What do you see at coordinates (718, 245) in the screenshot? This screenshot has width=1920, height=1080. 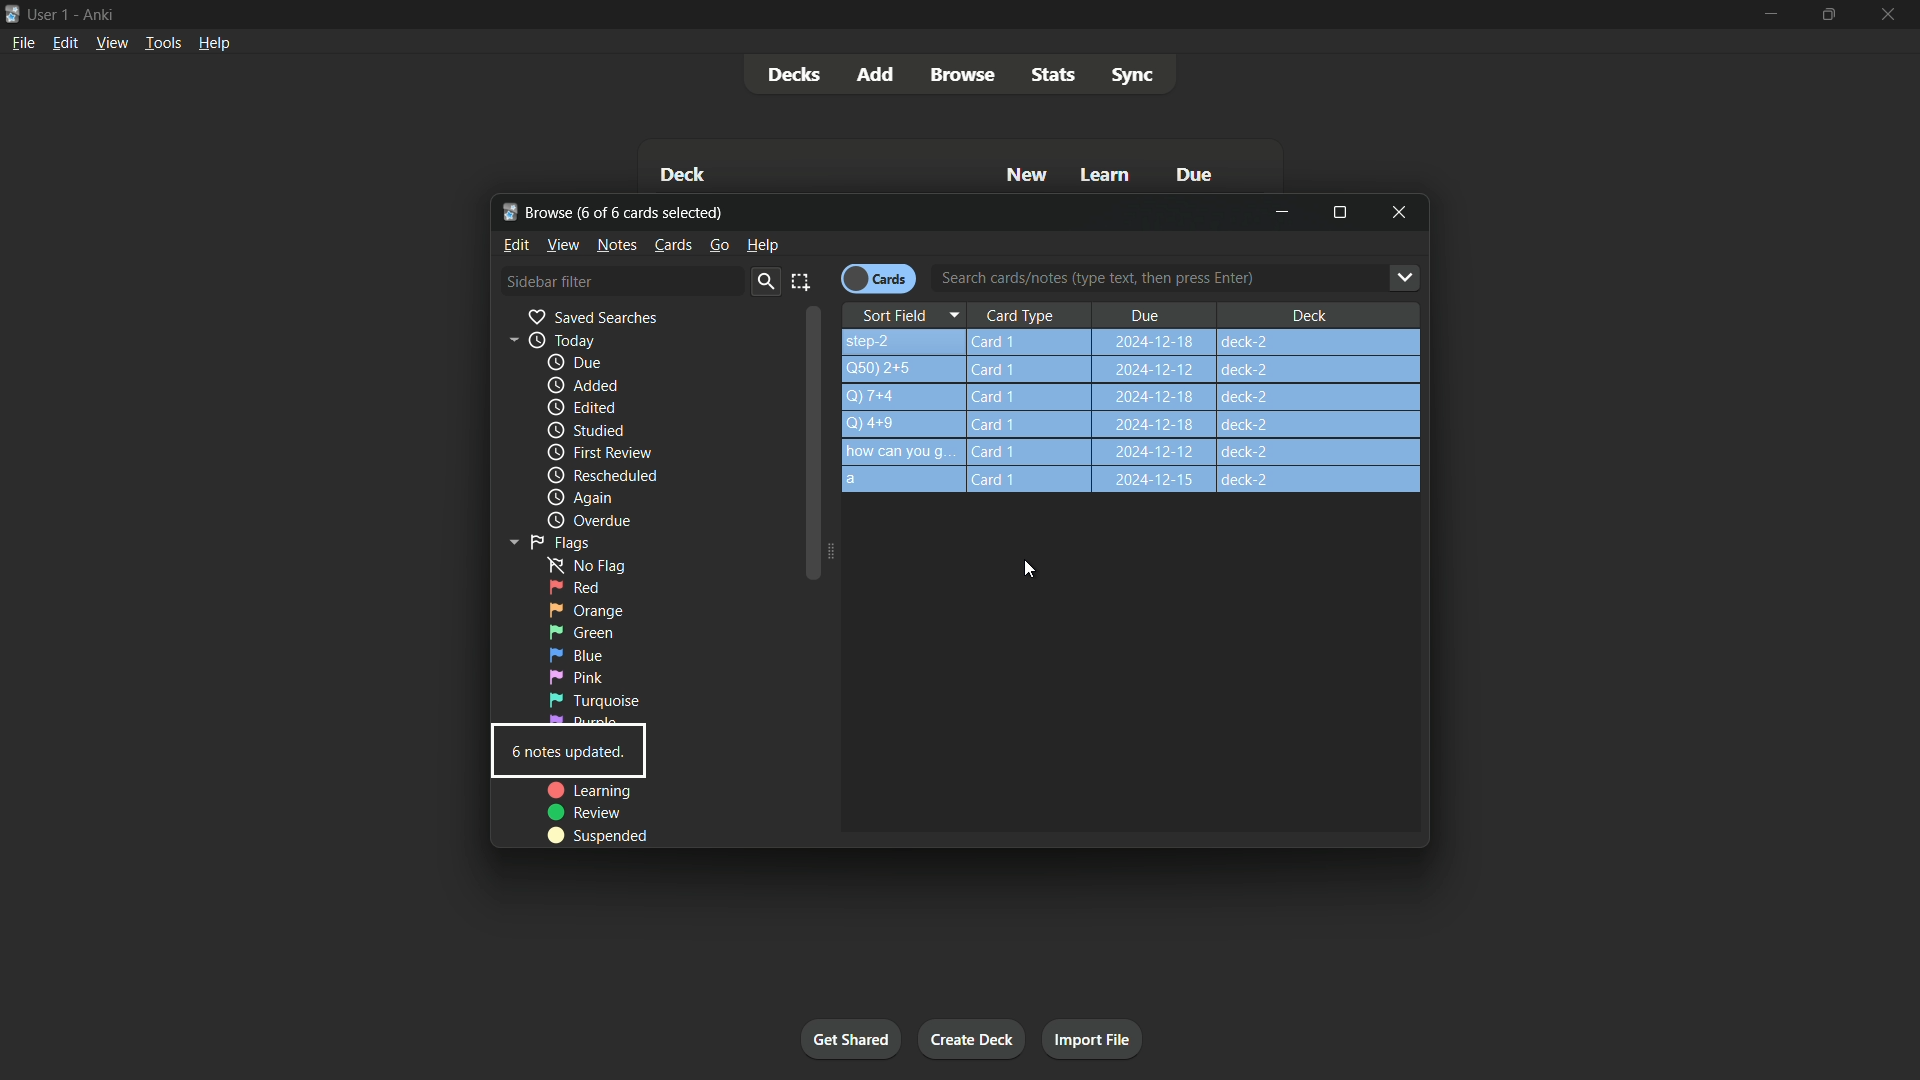 I see `go` at bounding box center [718, 245].